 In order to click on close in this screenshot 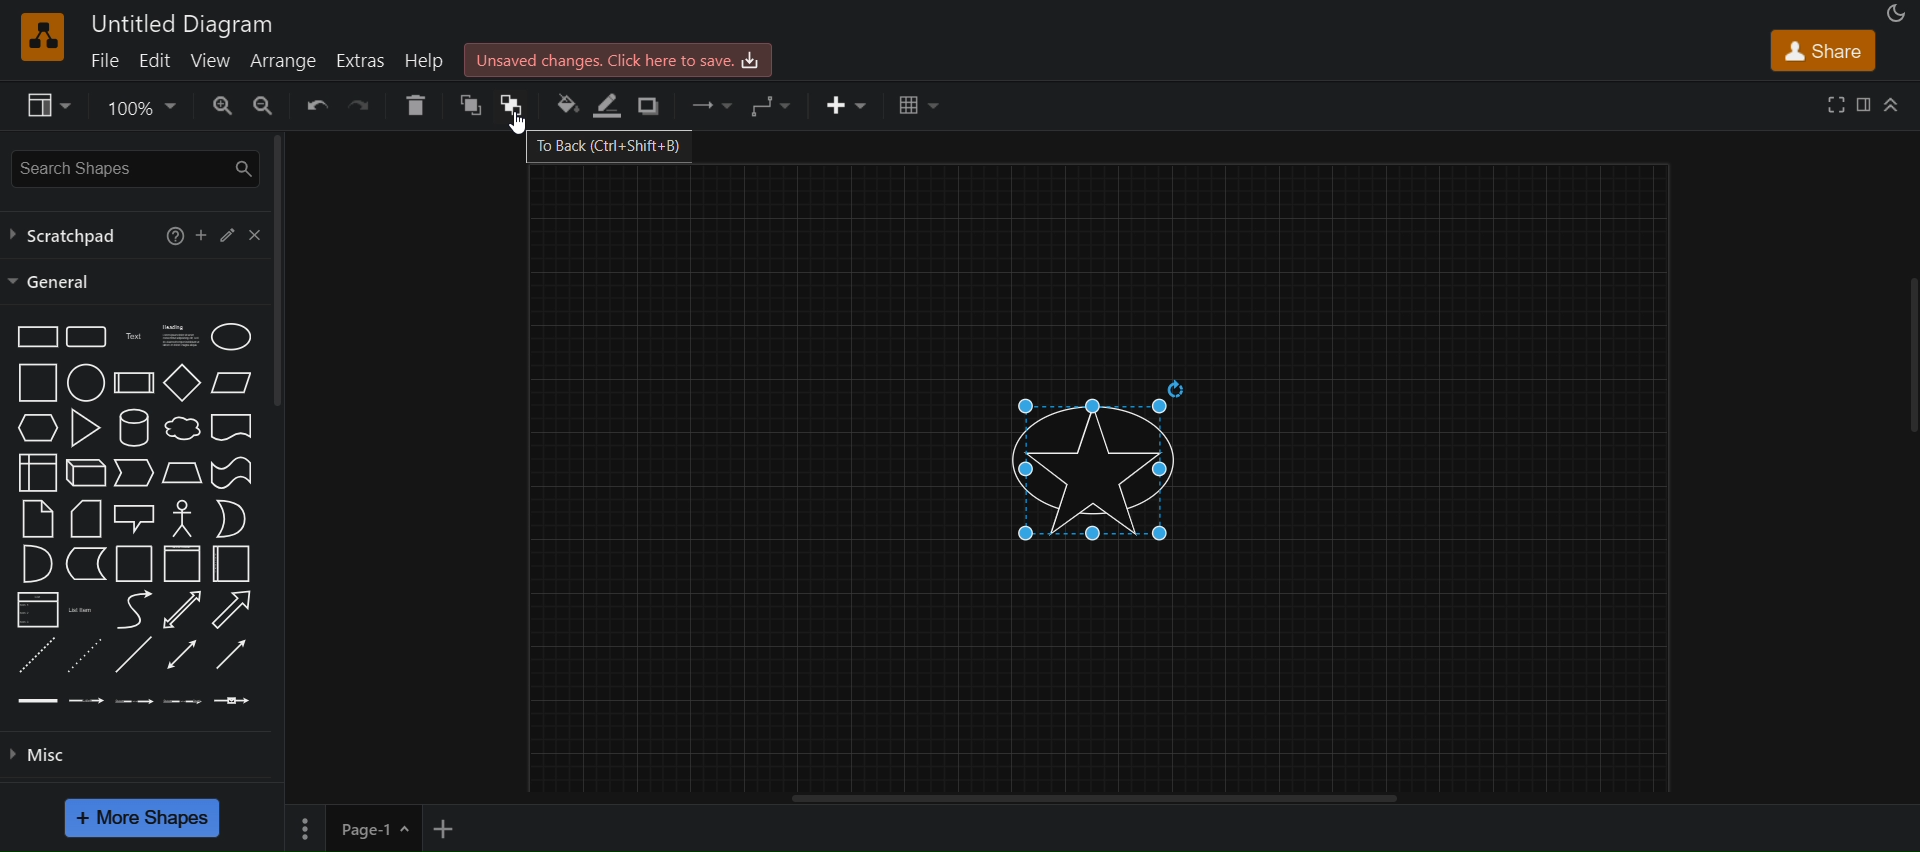, I will do `click(259, 233)`.